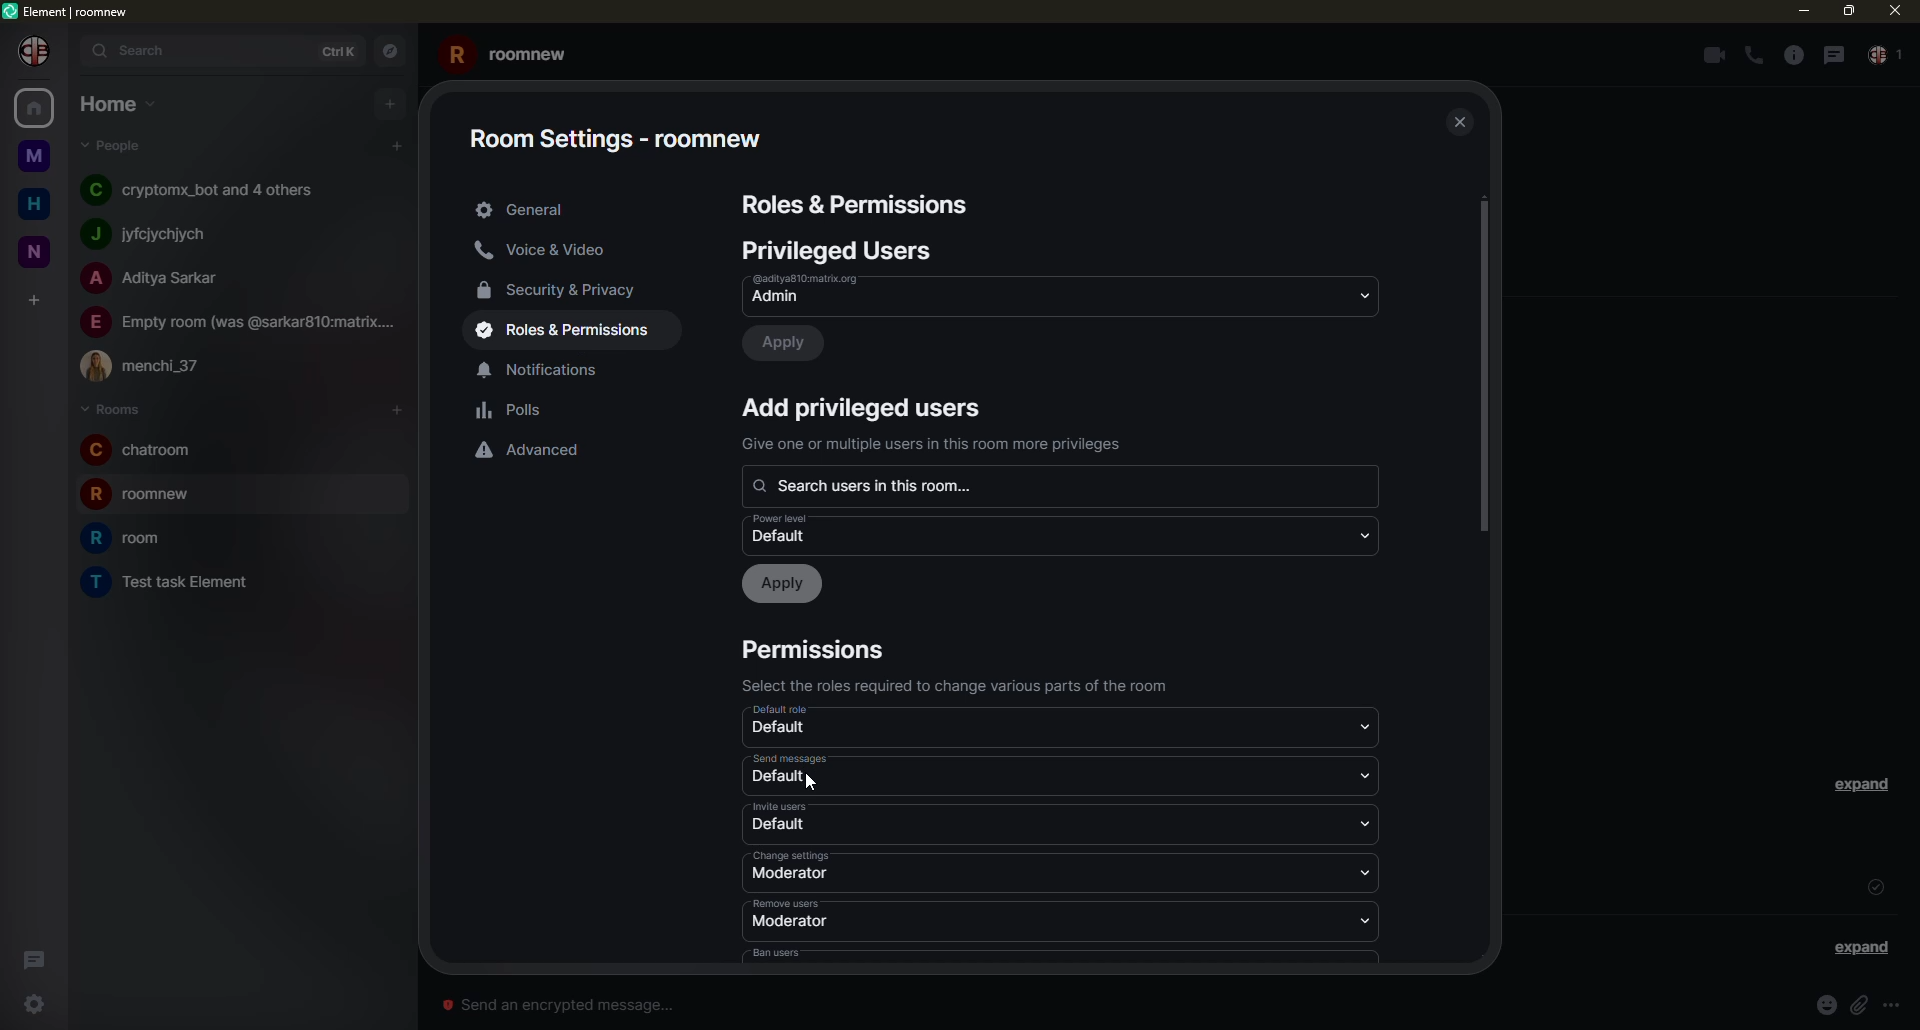  What do you see at coordinates (241, 320) in the screenshot?
I see `people` at bounding box center [241, 320].